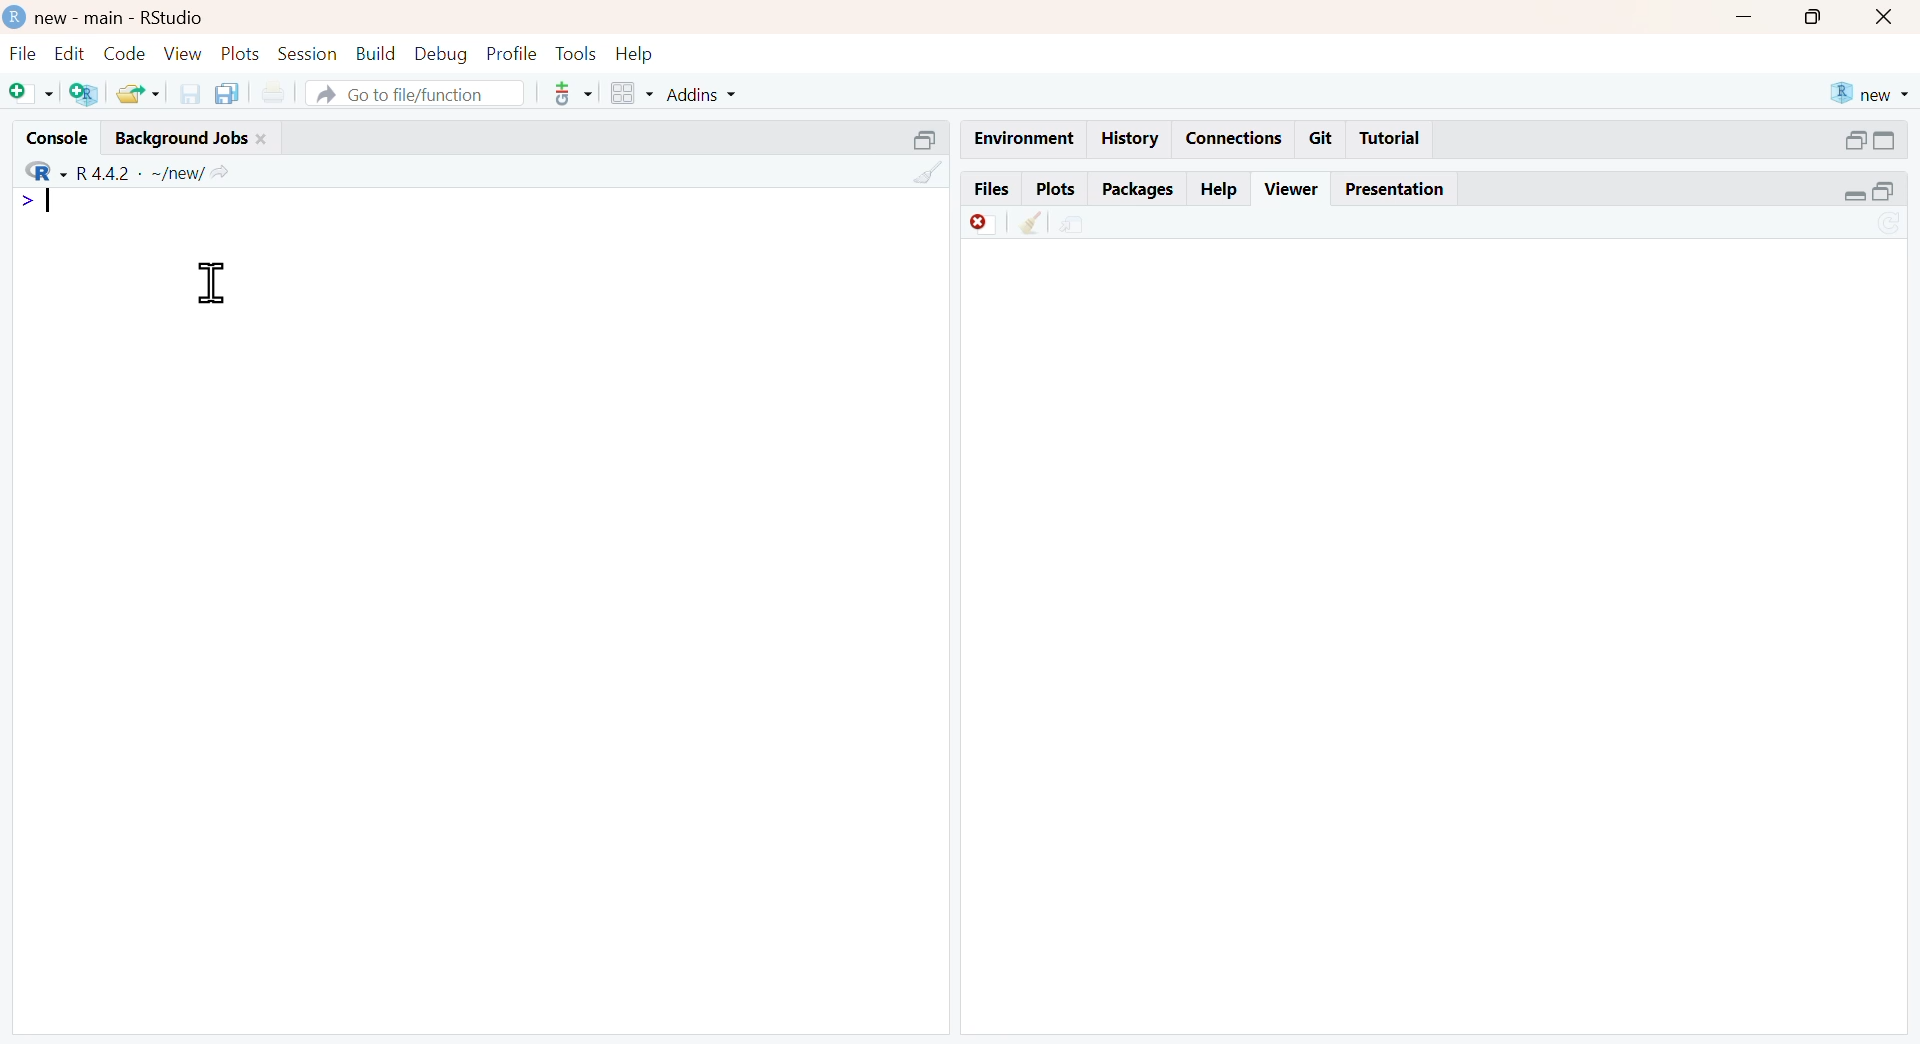 The image size is (1920, 1044). Describe the element at coordinates (561, 94) in the screenshot. I see `version control` at that location.